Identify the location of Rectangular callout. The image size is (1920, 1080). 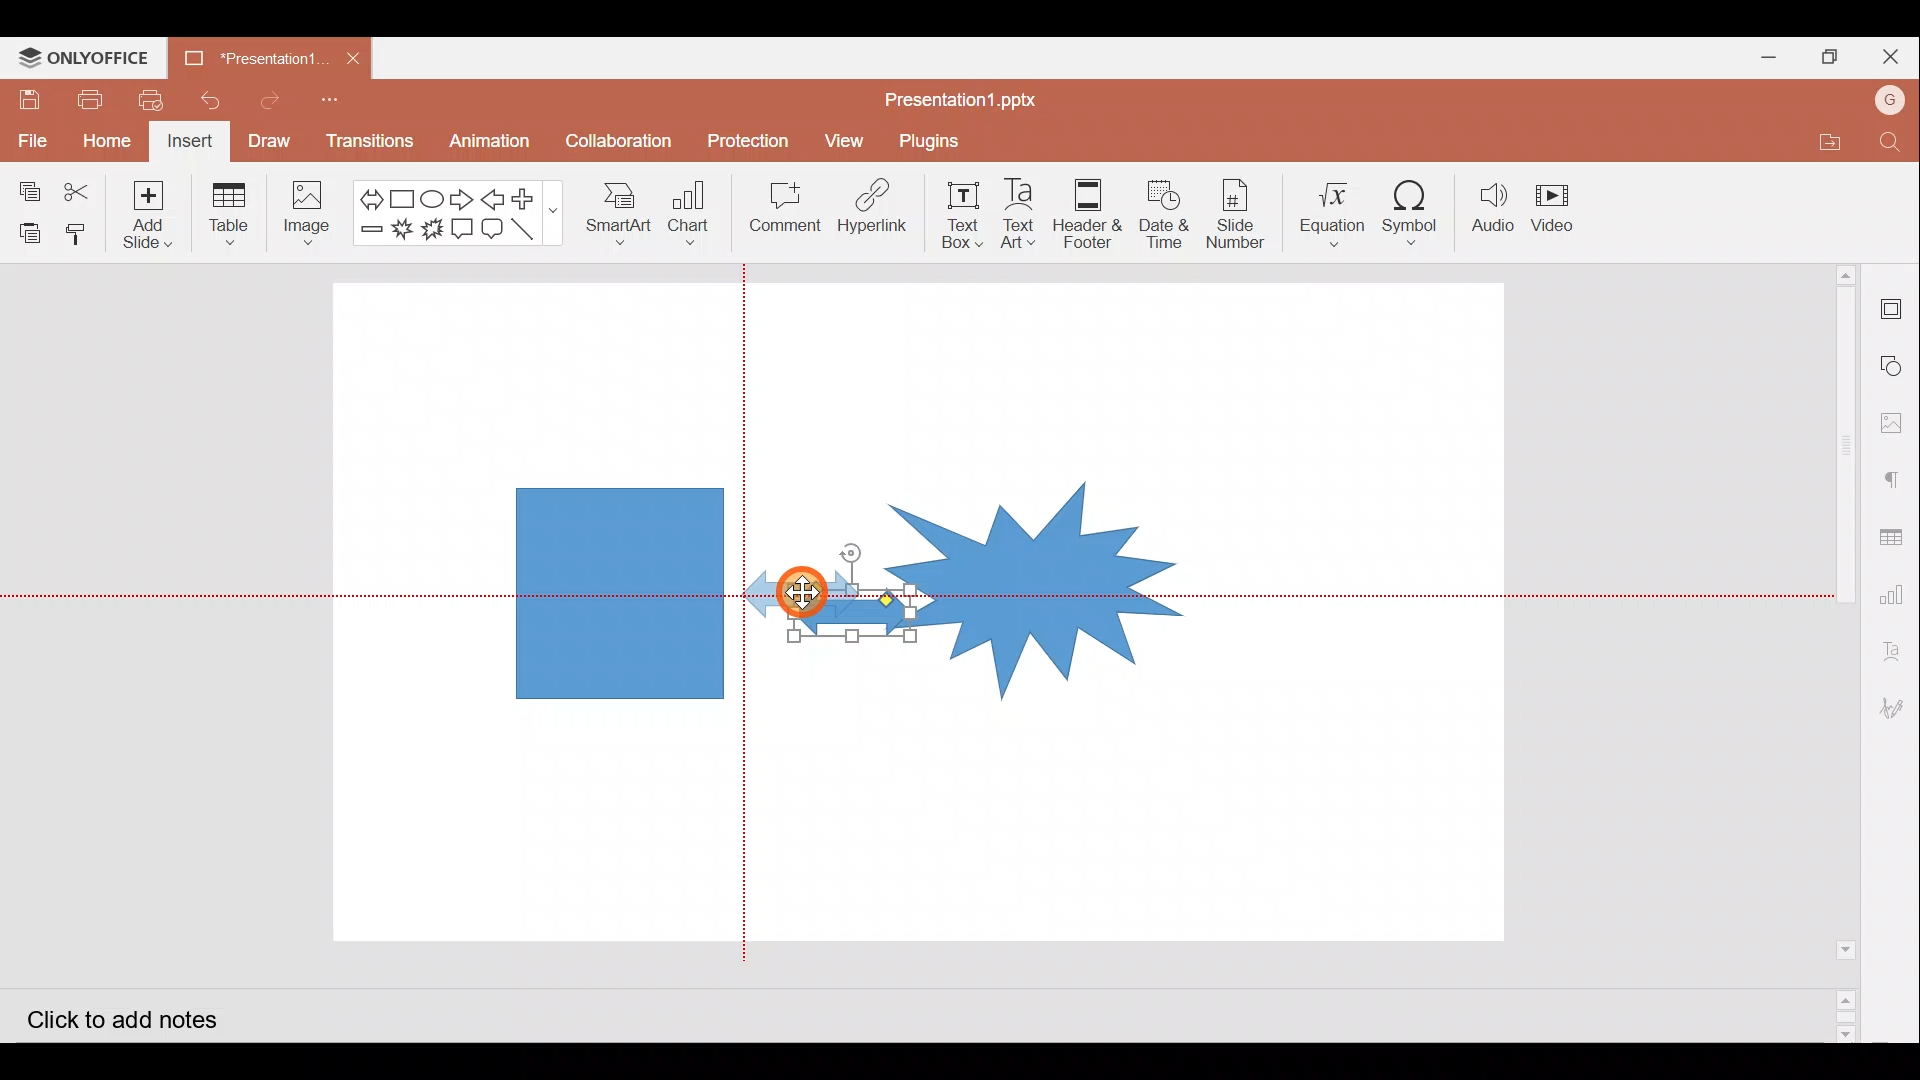
(466, 228).